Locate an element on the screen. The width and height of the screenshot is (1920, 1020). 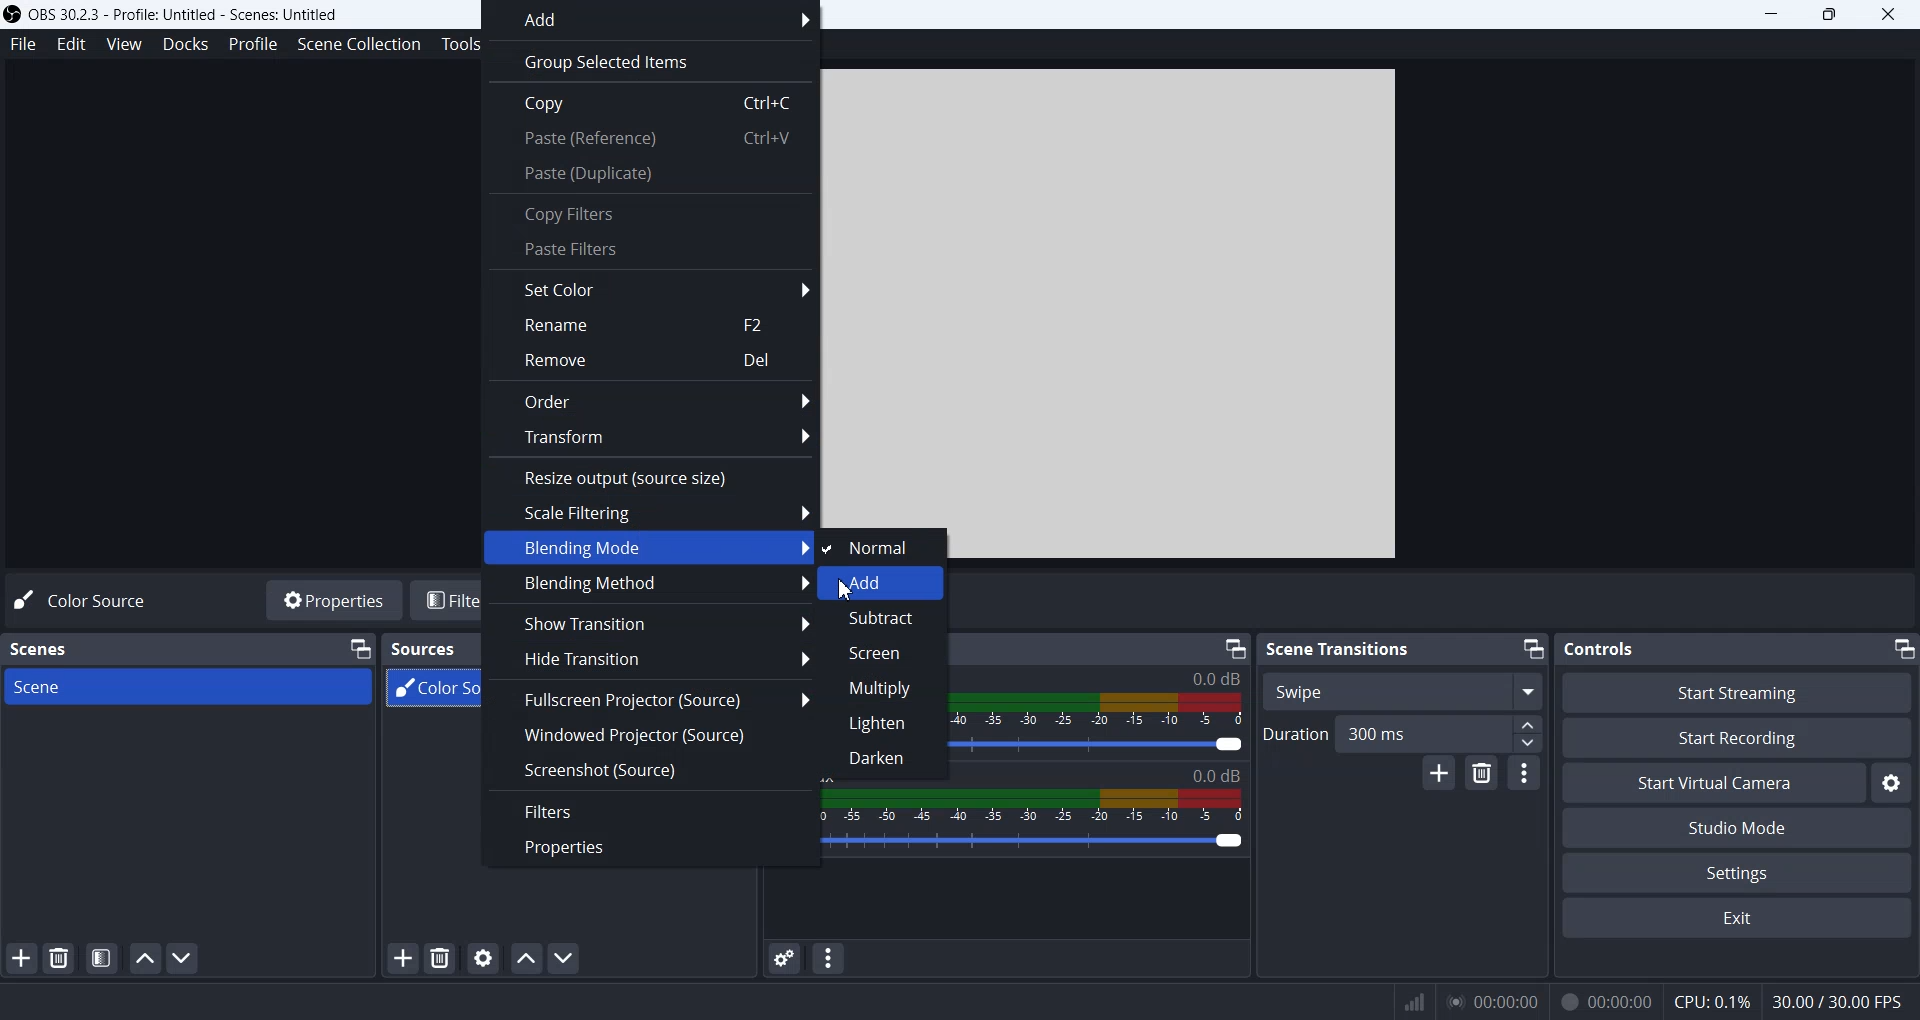
Paste (references) is located at coordinates (649, 142).